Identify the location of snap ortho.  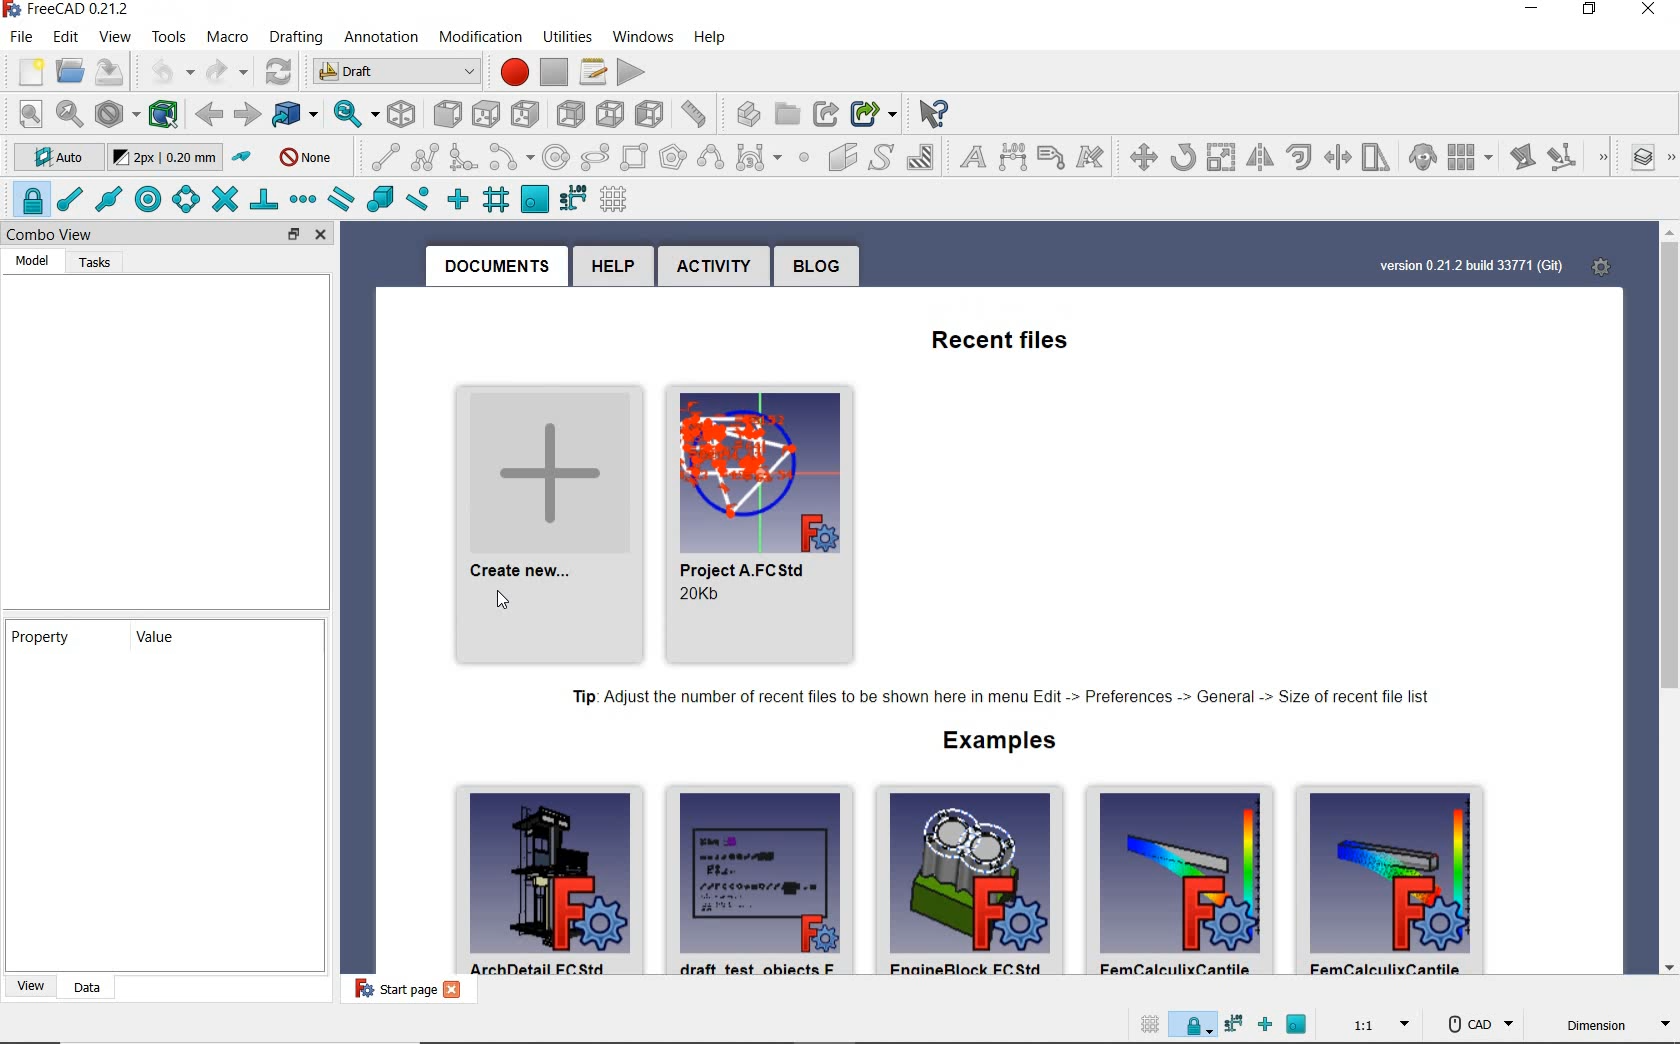
(459, 199).